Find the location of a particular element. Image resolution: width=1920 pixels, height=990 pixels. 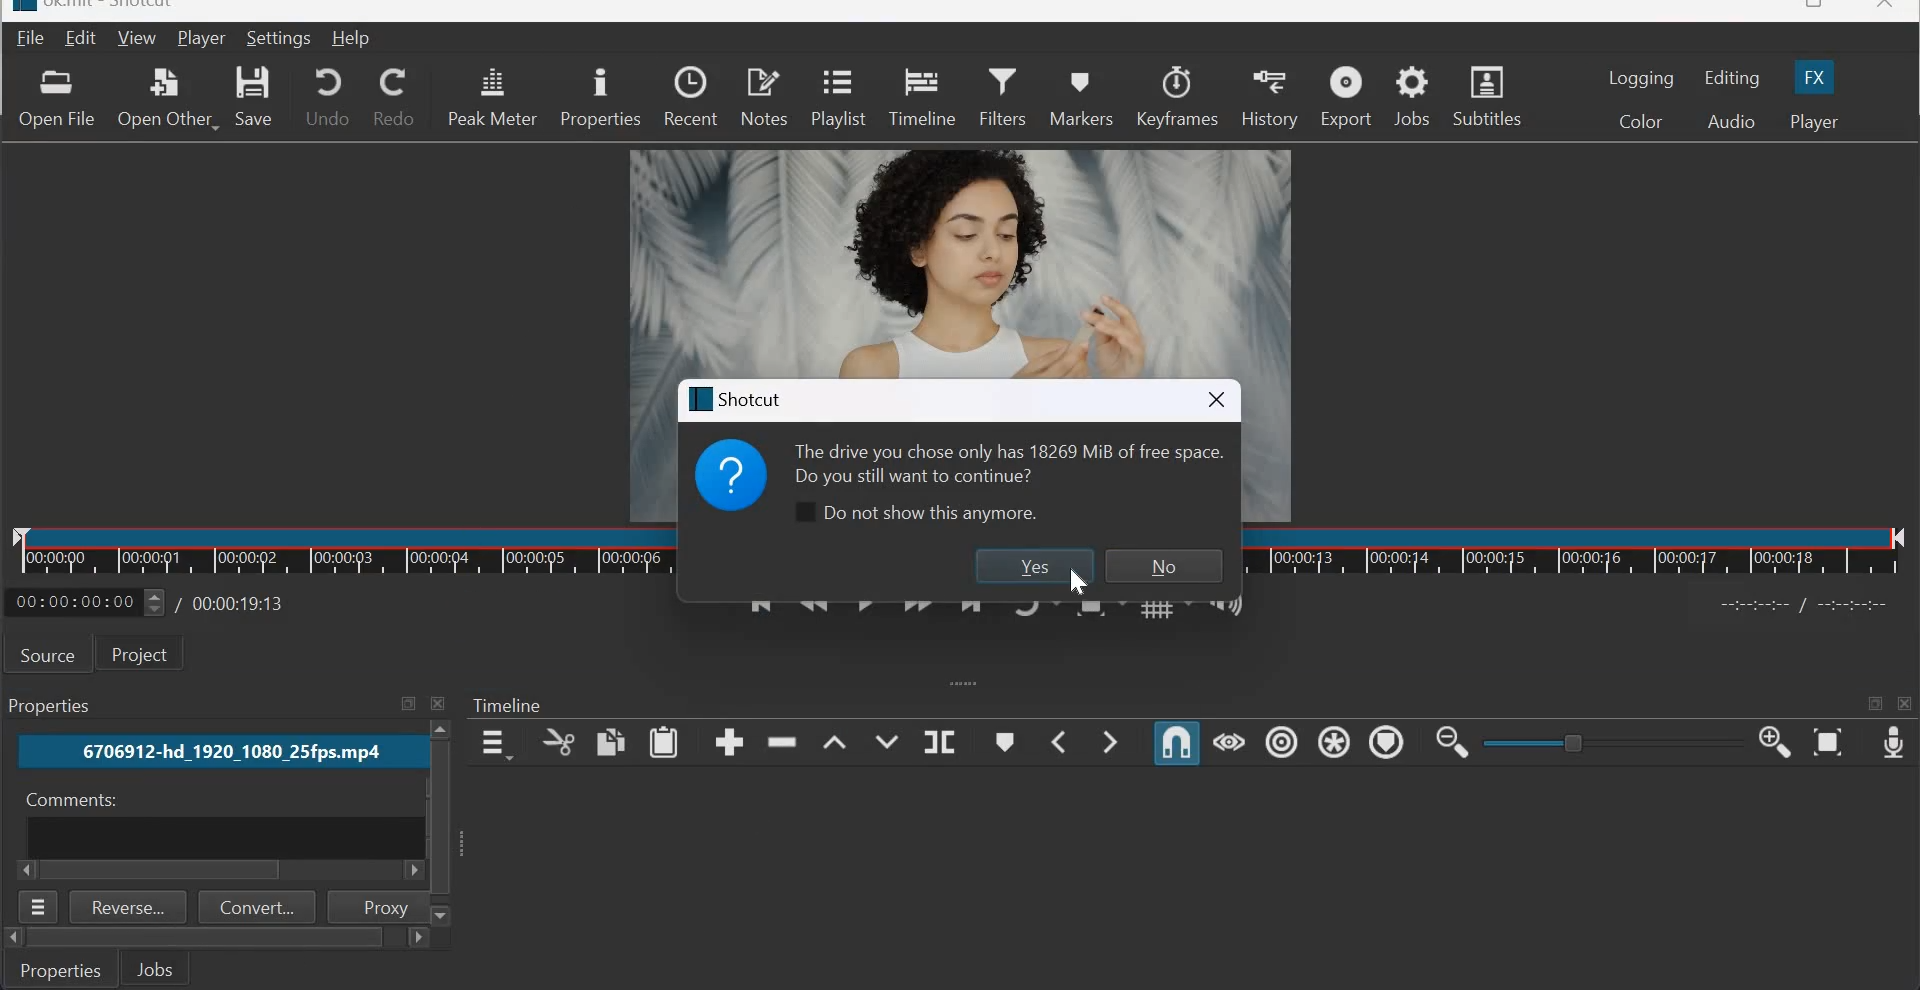

Zoom Timeline to Fit is located at coordinates (1828, 744).